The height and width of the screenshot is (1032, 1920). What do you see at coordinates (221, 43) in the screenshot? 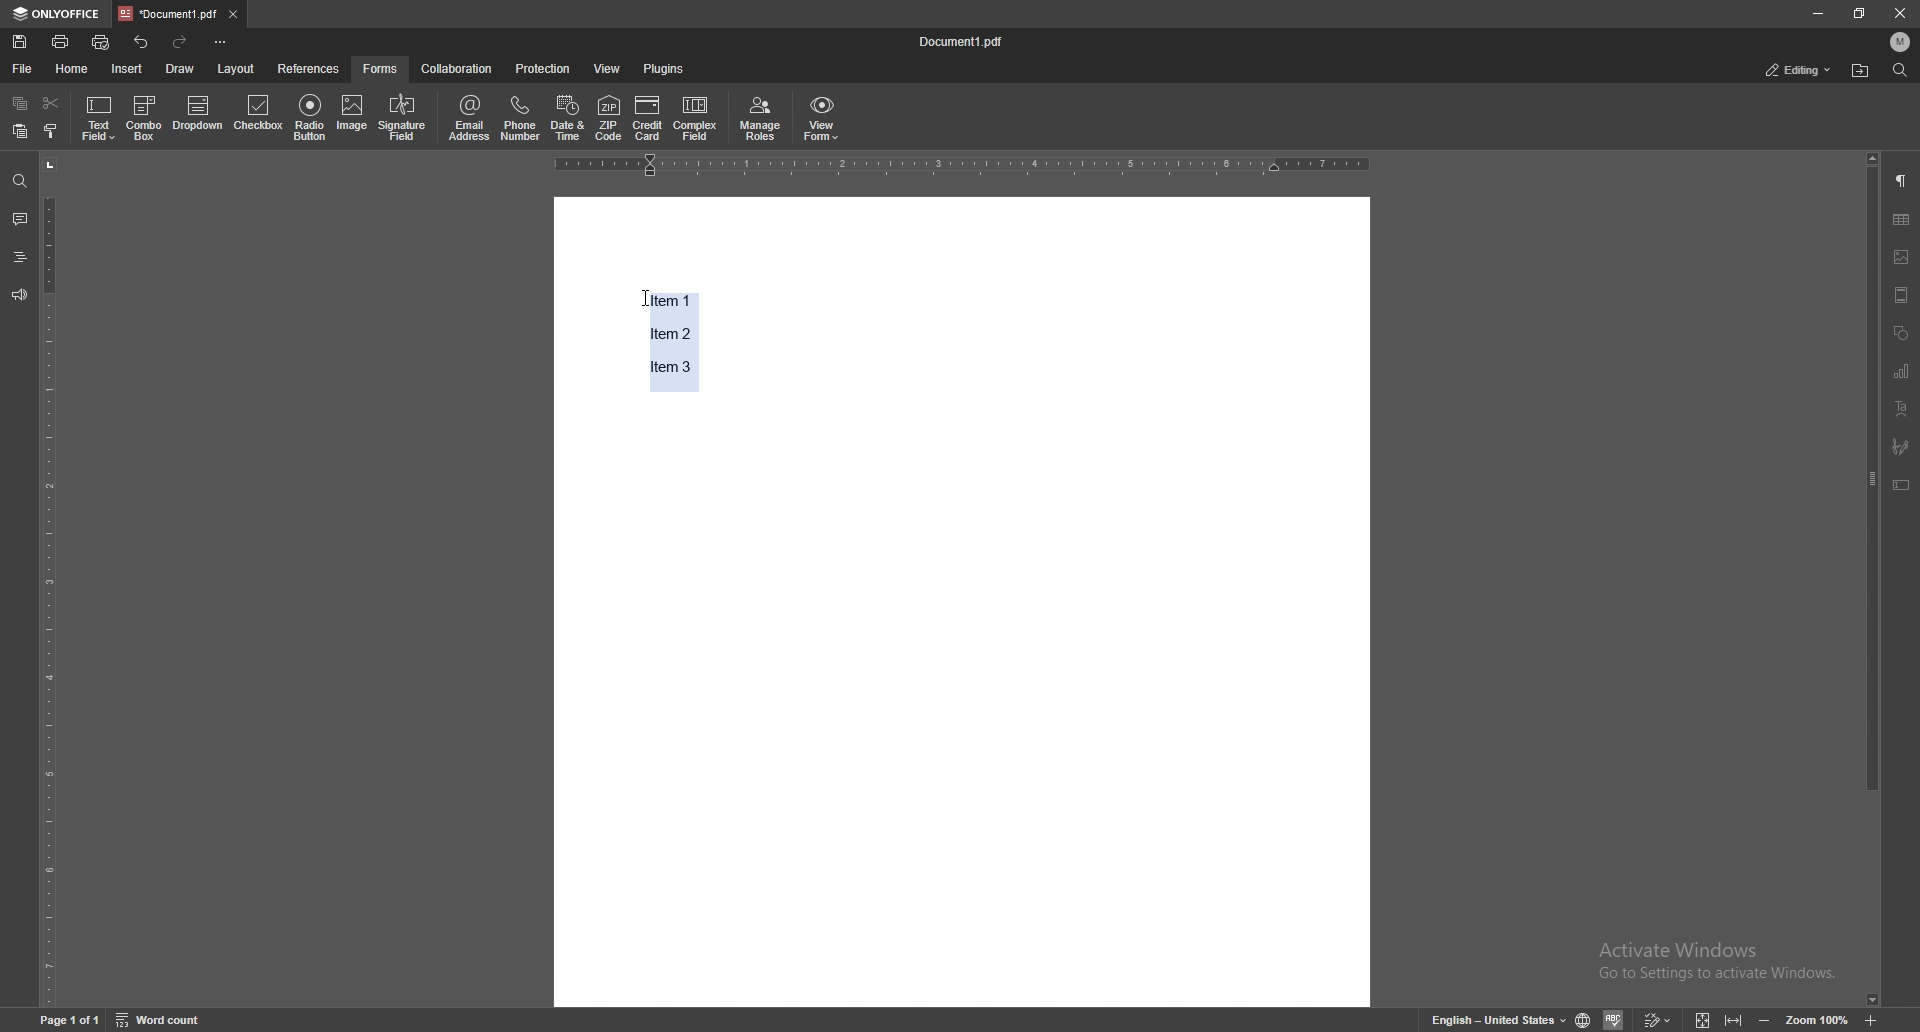
I see `customize toolbar` at bounding box center [221, 43].